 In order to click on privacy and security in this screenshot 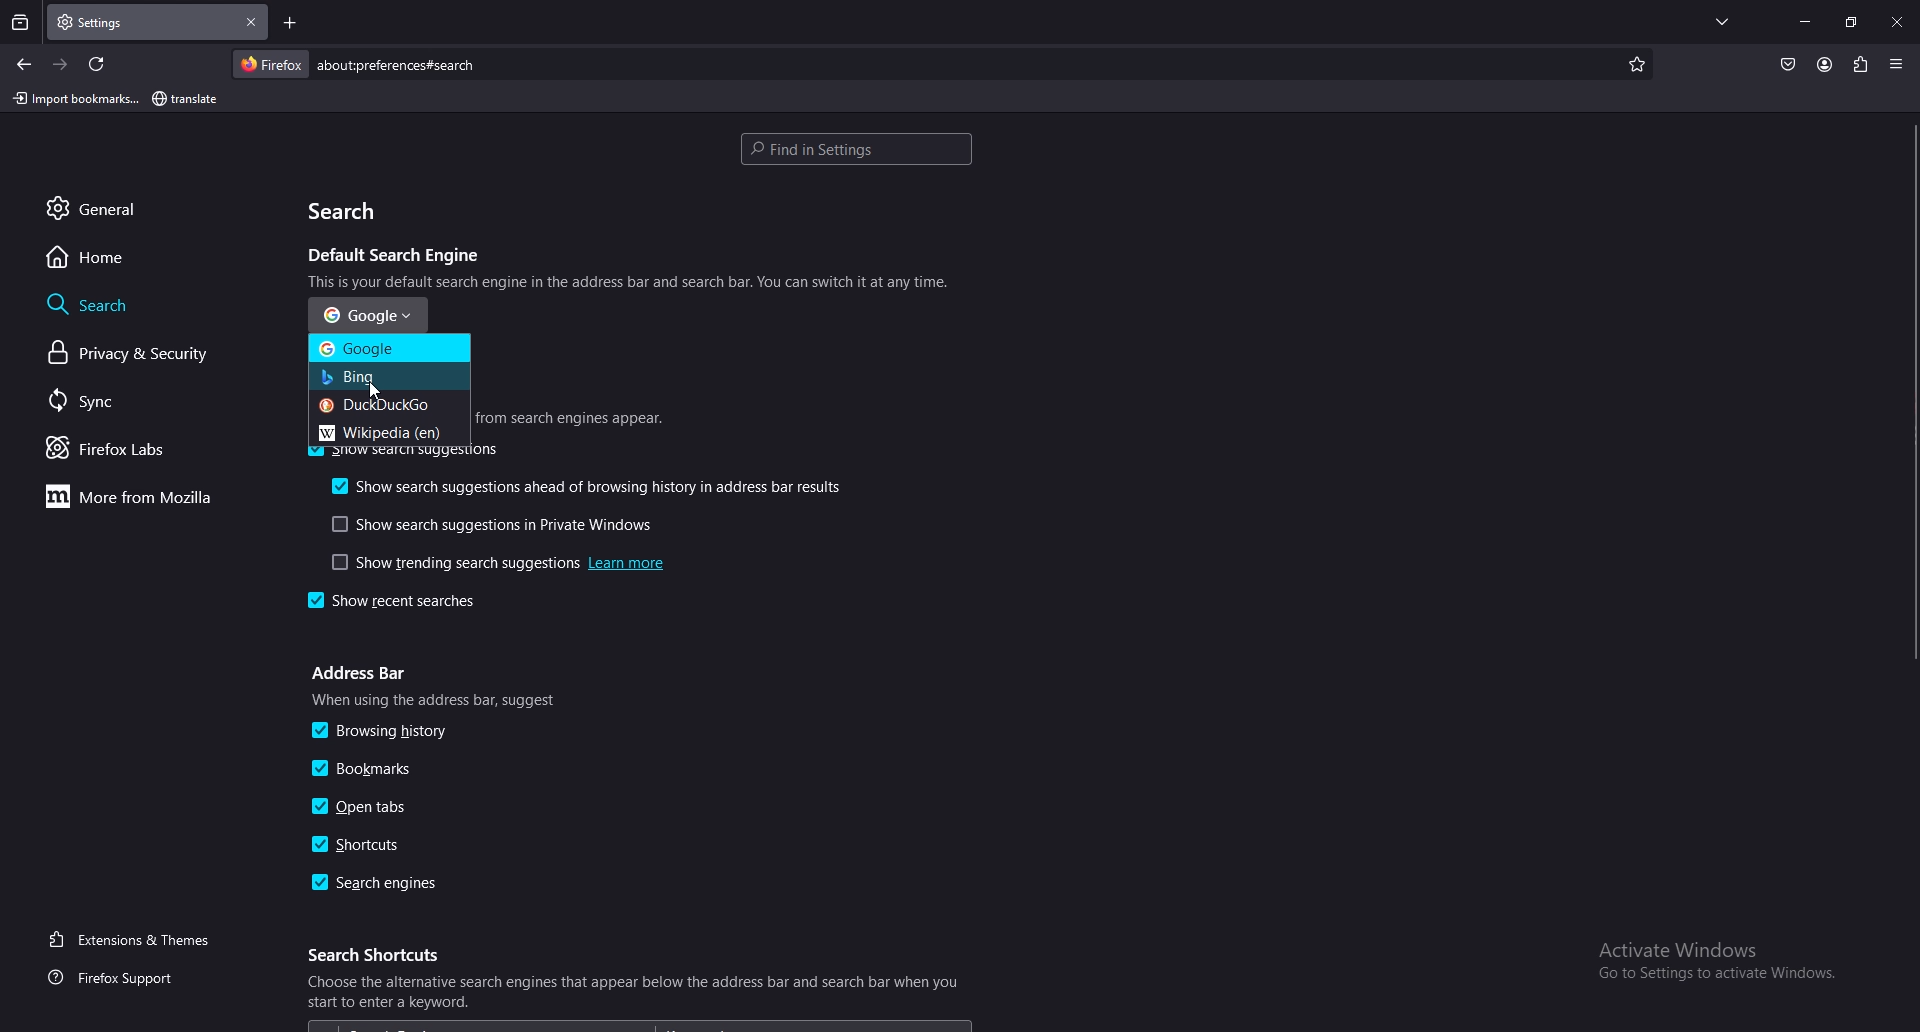, I will do `click(143, 355)`.